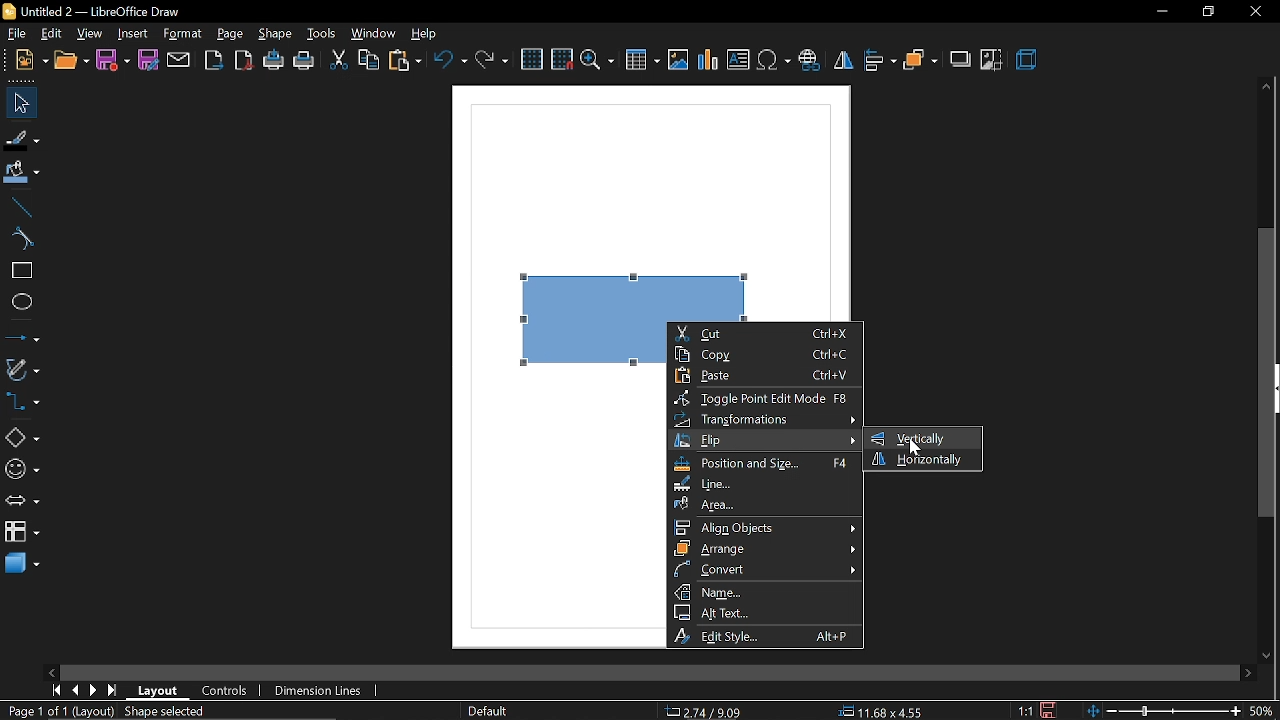  I want to click on grid, so click(531, 60).